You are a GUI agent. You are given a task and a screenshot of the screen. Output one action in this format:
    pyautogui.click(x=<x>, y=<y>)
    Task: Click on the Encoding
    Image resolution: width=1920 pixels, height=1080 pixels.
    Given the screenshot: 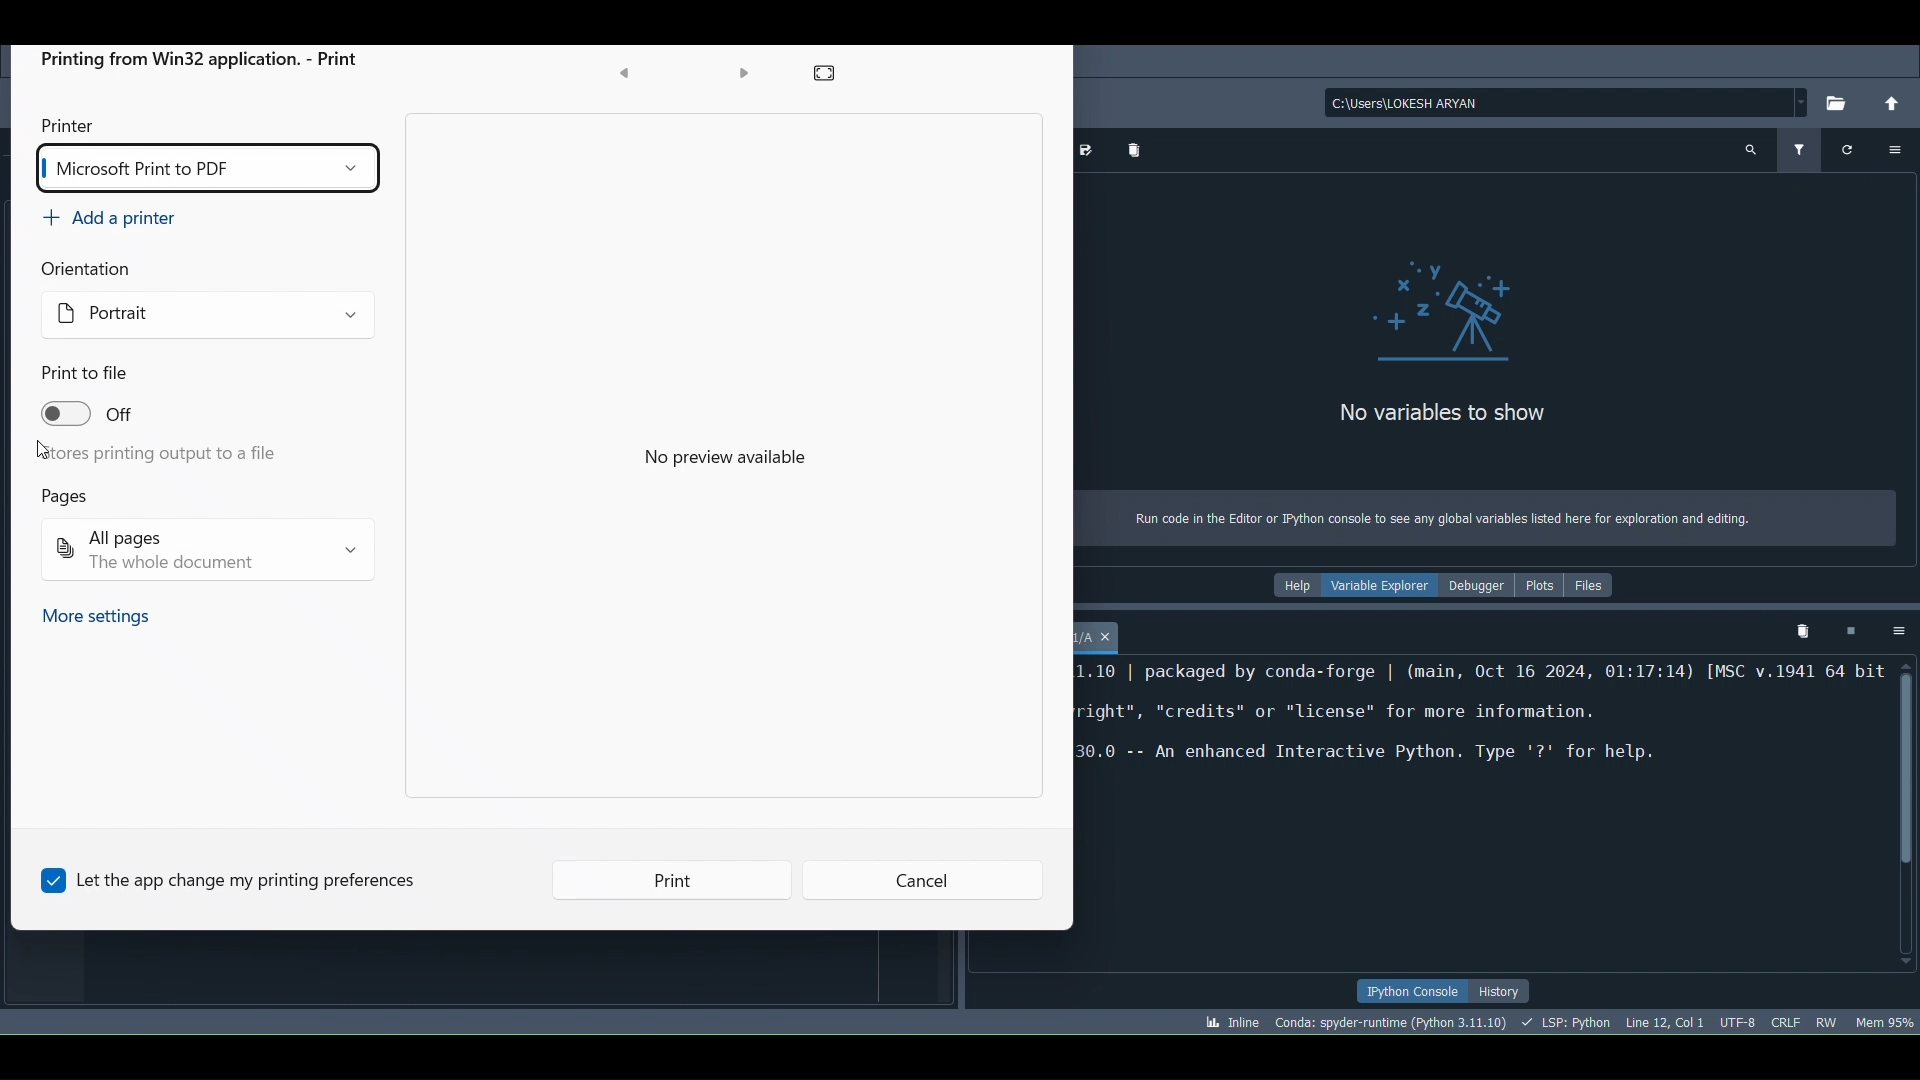 What is the action you would take?
    pyautogui.click(x=1738, y=1023)
    